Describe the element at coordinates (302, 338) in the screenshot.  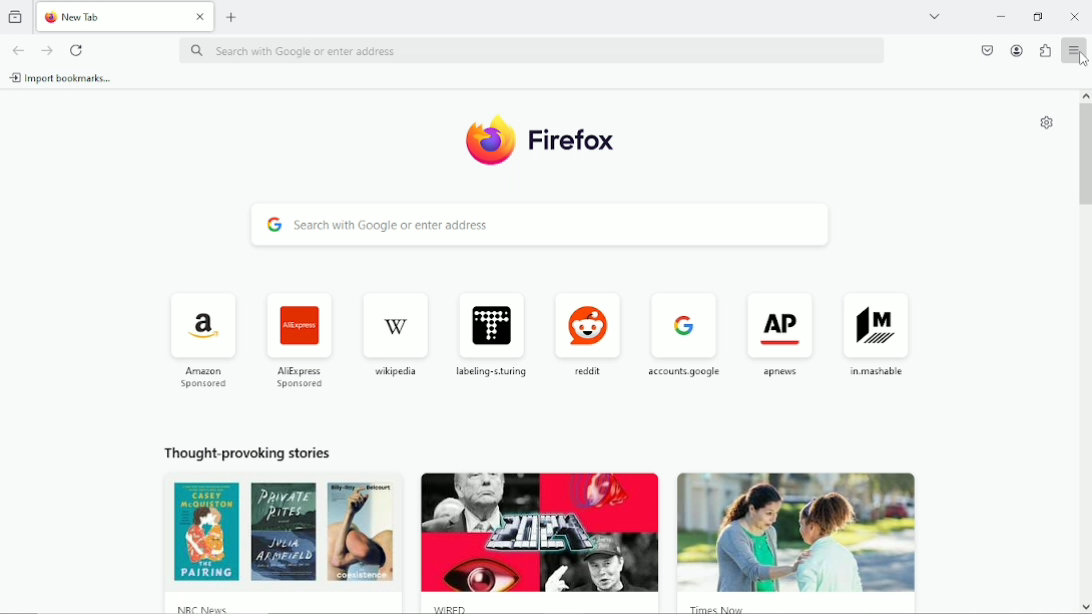
I see `AliExpress` at that location.